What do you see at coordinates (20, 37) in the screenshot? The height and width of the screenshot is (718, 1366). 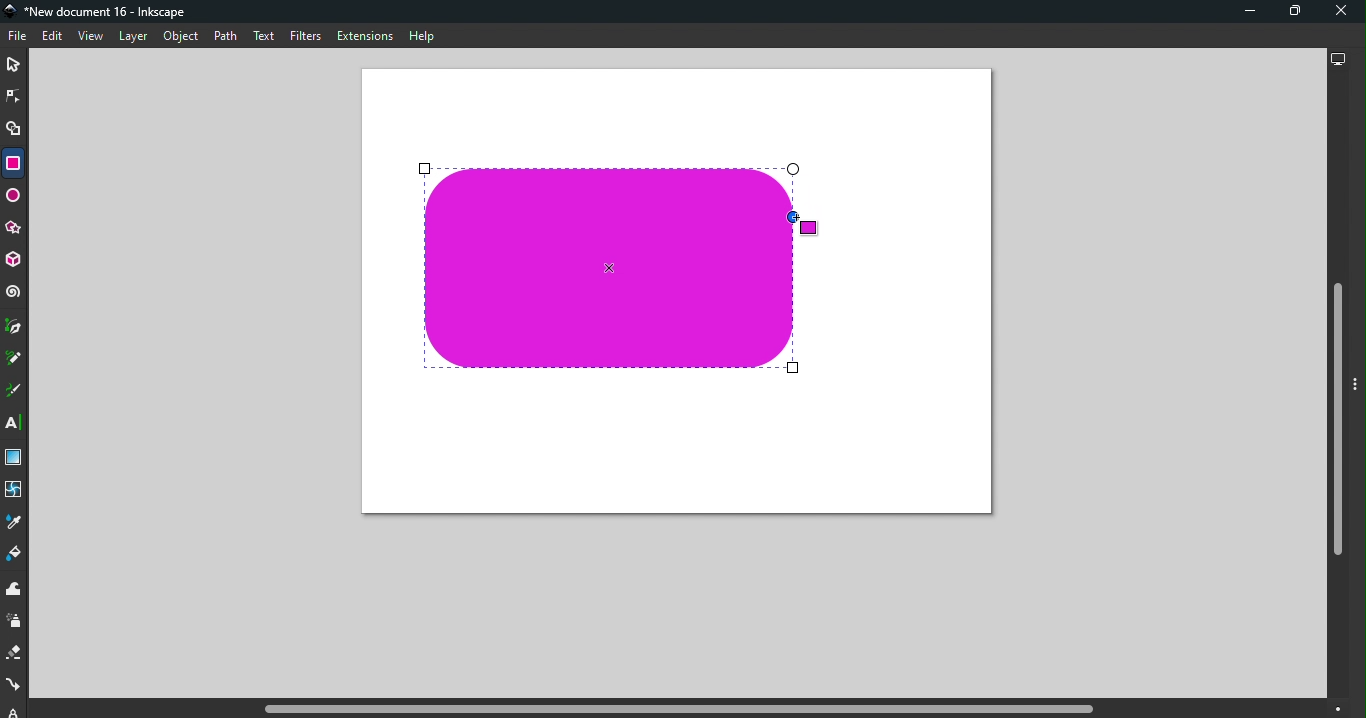 I see `File` at bounding box center [20, 37].